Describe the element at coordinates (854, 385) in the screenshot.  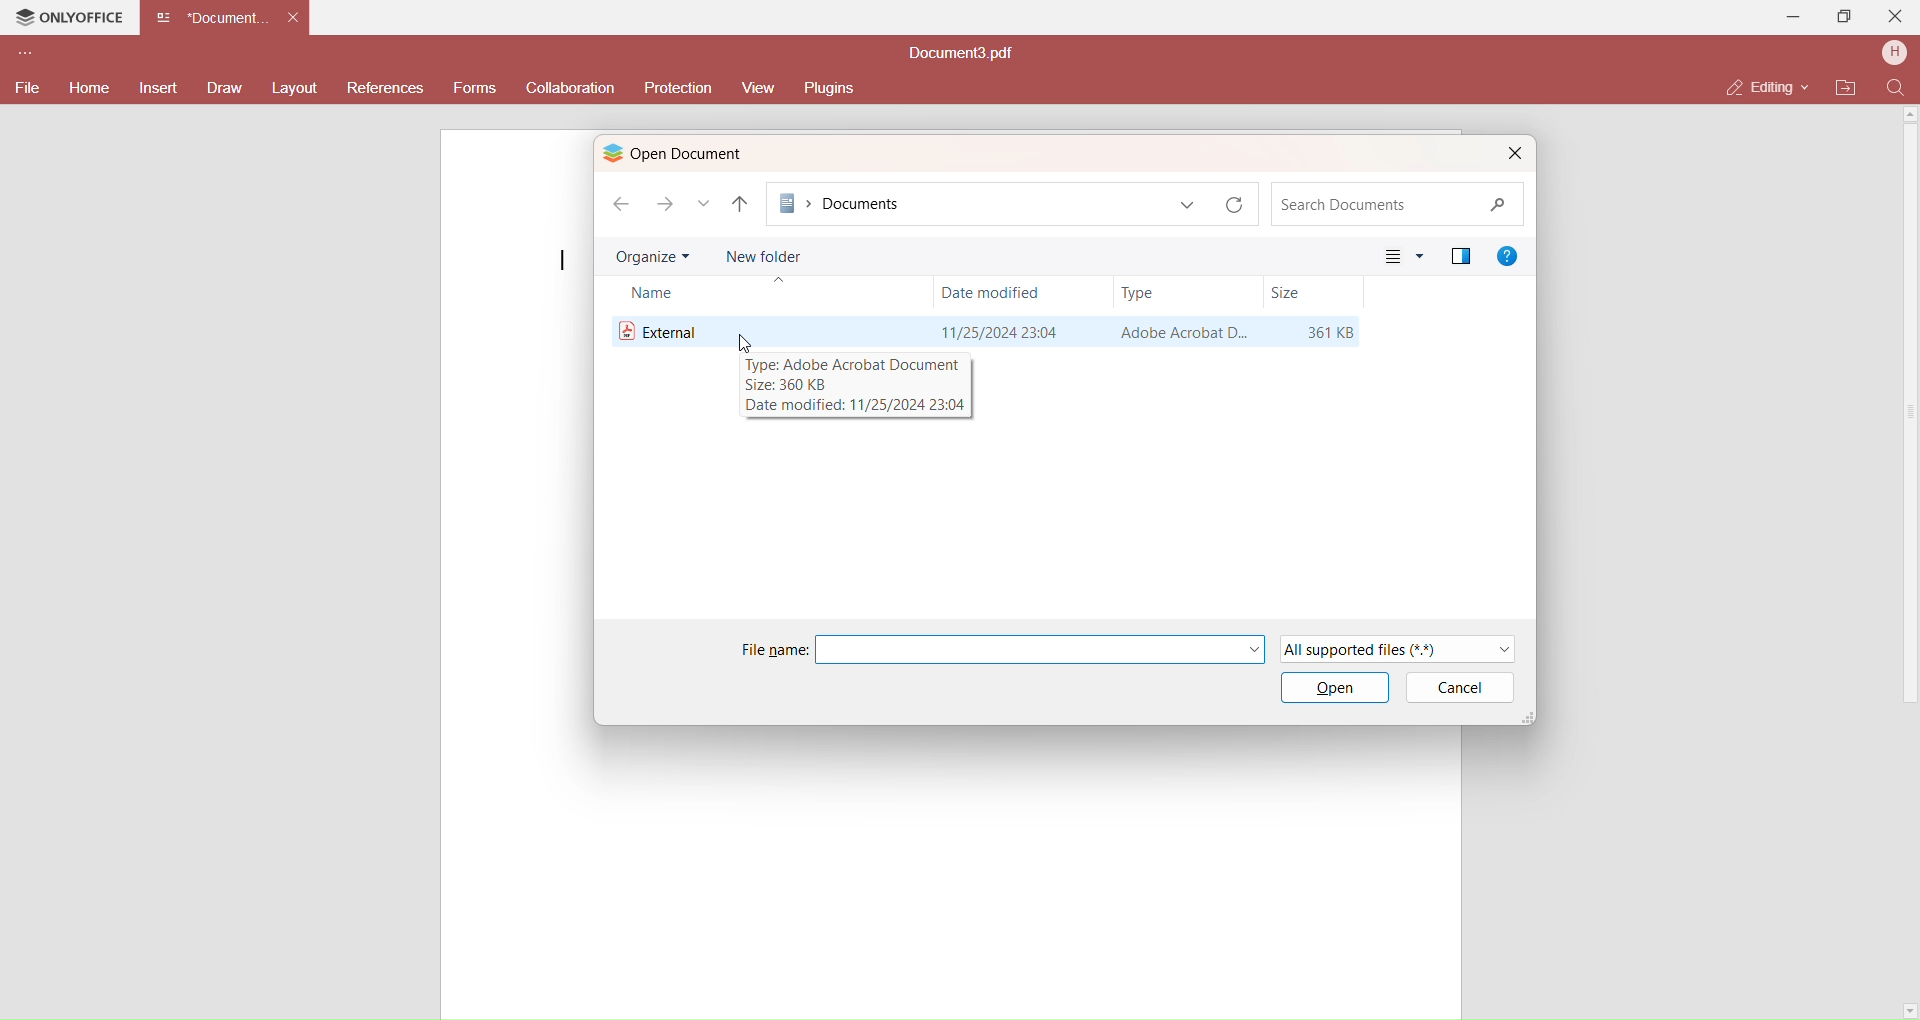
I see `Information` at that location.